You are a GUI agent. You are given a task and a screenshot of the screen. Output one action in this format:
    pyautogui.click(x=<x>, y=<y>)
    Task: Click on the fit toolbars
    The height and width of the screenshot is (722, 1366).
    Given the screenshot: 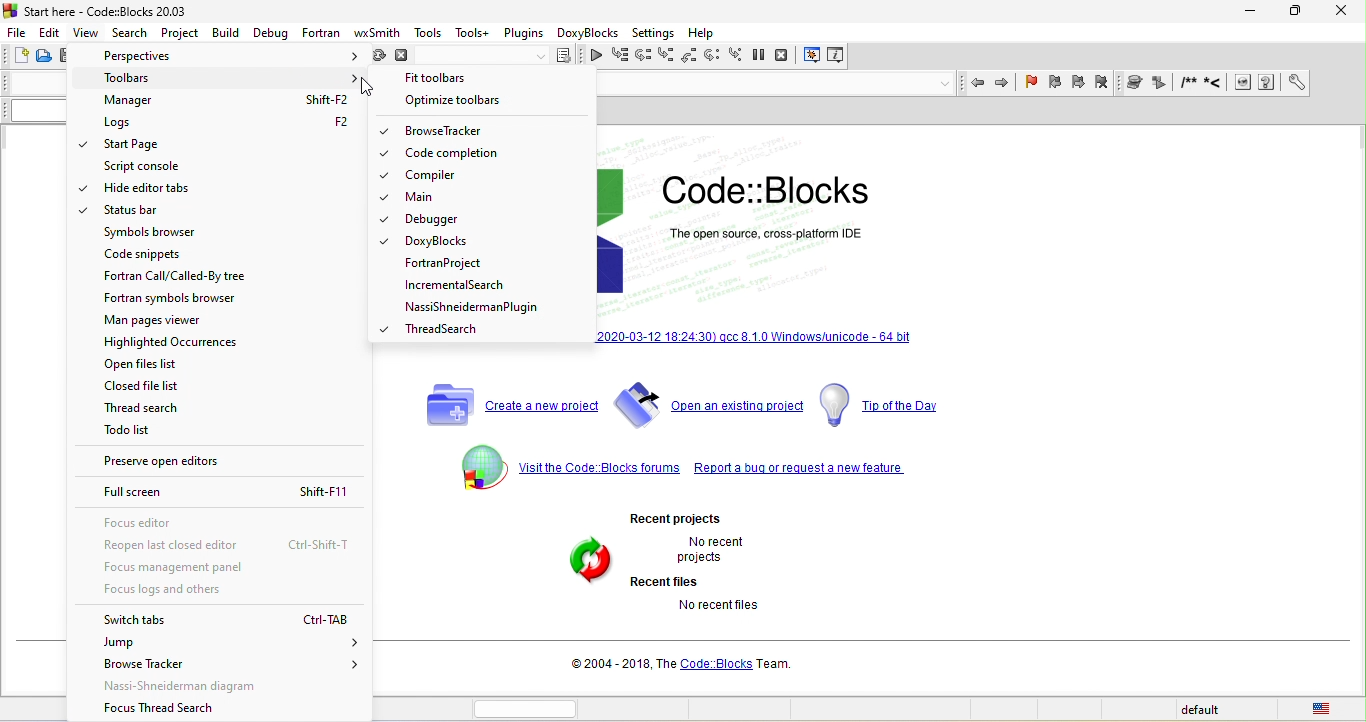 What is the action you would take?
    pyautogui.click(x=443, y=79)
    